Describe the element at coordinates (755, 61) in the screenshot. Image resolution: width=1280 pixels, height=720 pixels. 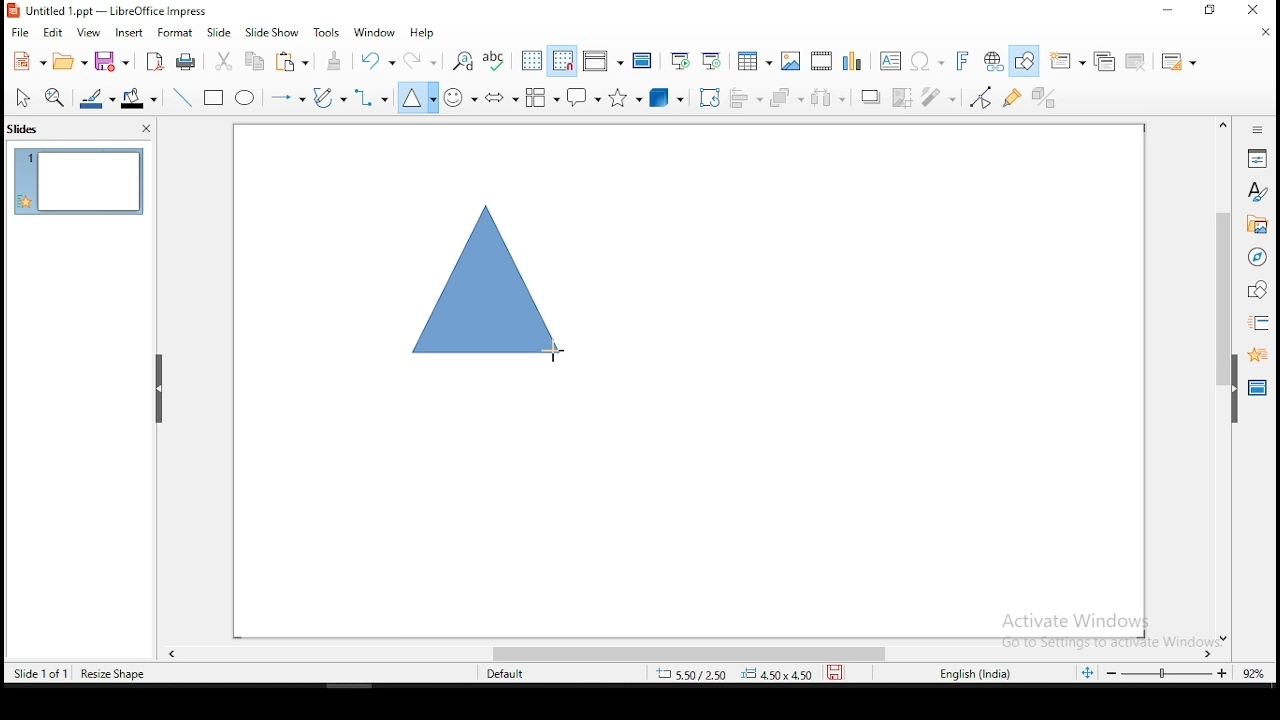
I see `tables` at that location.